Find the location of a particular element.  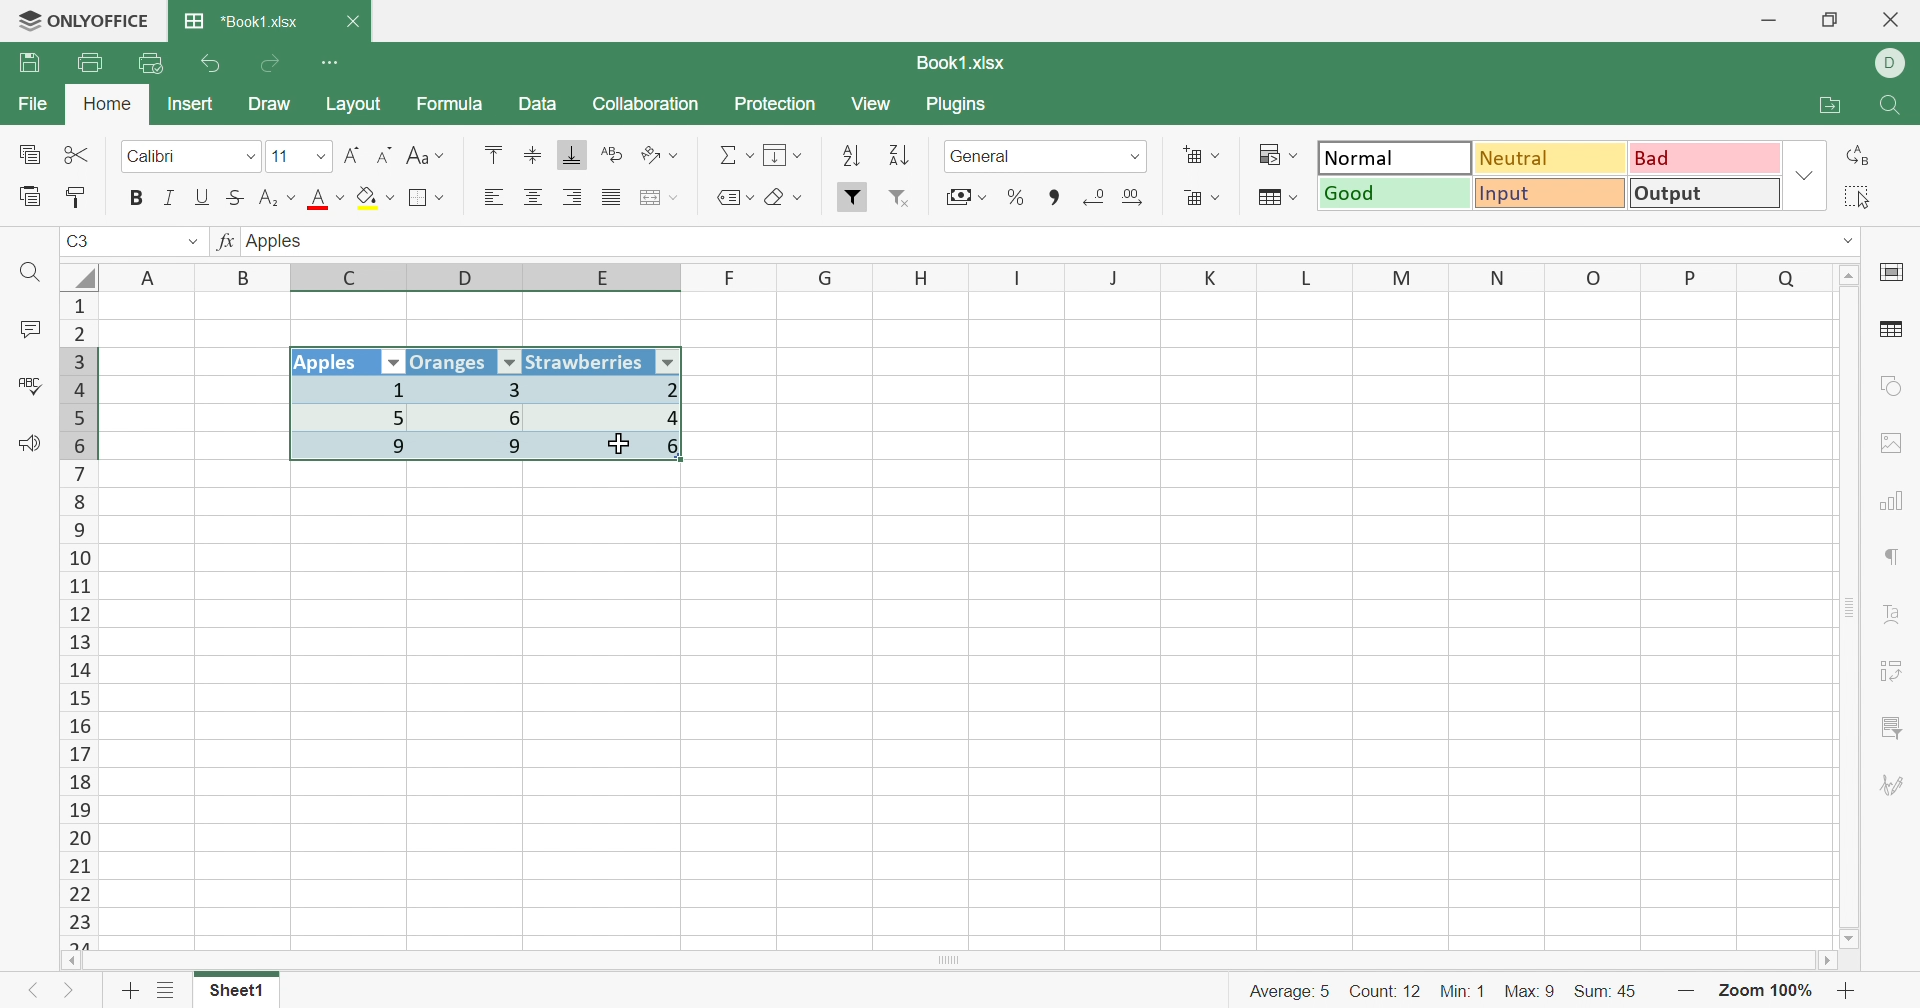

Autofilter is located at coordinates (509, 363).